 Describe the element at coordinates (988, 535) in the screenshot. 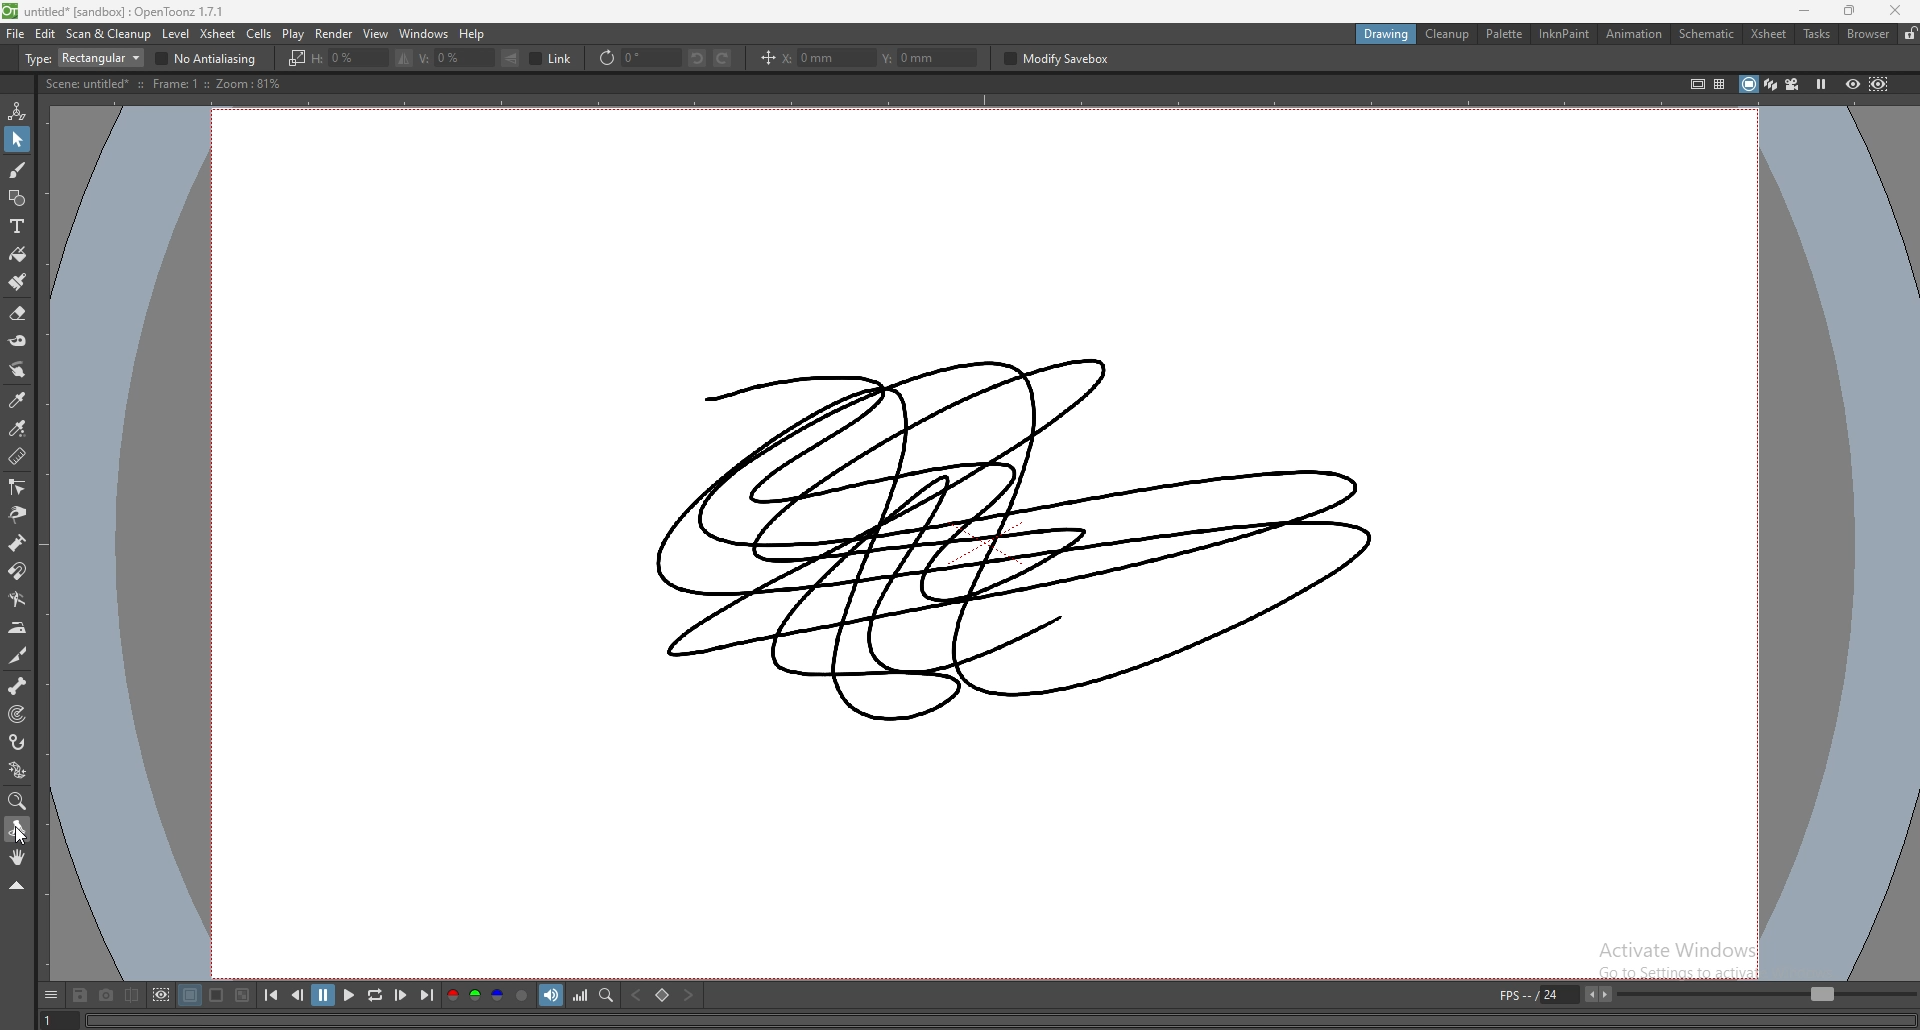

I see `drawing` at that location.